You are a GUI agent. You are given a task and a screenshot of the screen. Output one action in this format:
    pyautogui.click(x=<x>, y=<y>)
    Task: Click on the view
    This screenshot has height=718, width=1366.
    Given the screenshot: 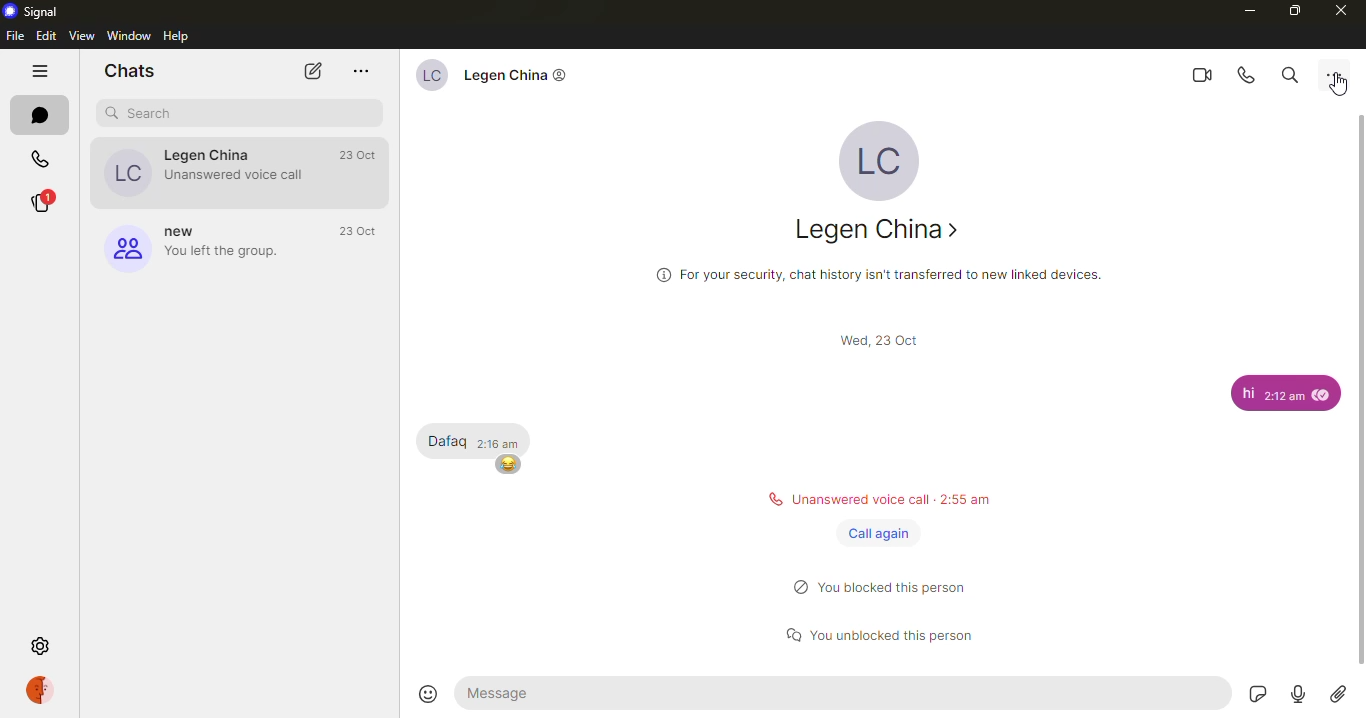 What is the action you would take?
    pyautogui.click(x=81, y=34)
    